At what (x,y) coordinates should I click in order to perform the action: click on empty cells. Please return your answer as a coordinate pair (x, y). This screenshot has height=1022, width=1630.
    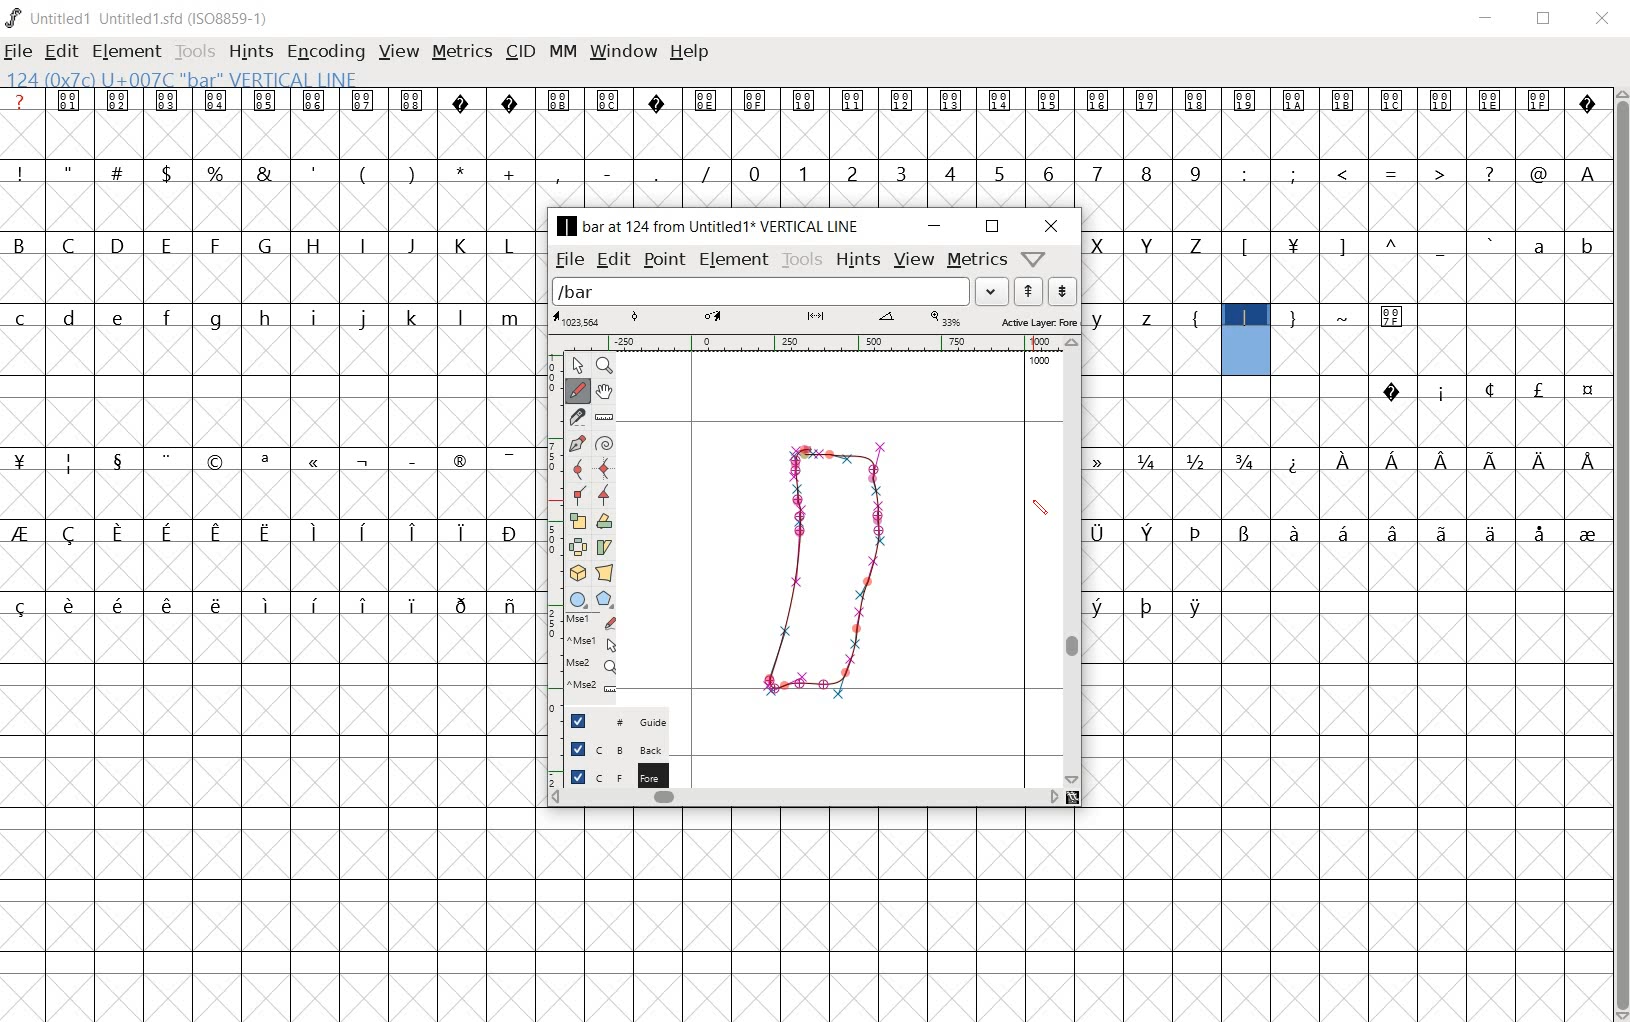
    Looking at the image, I should click on (270, 208).